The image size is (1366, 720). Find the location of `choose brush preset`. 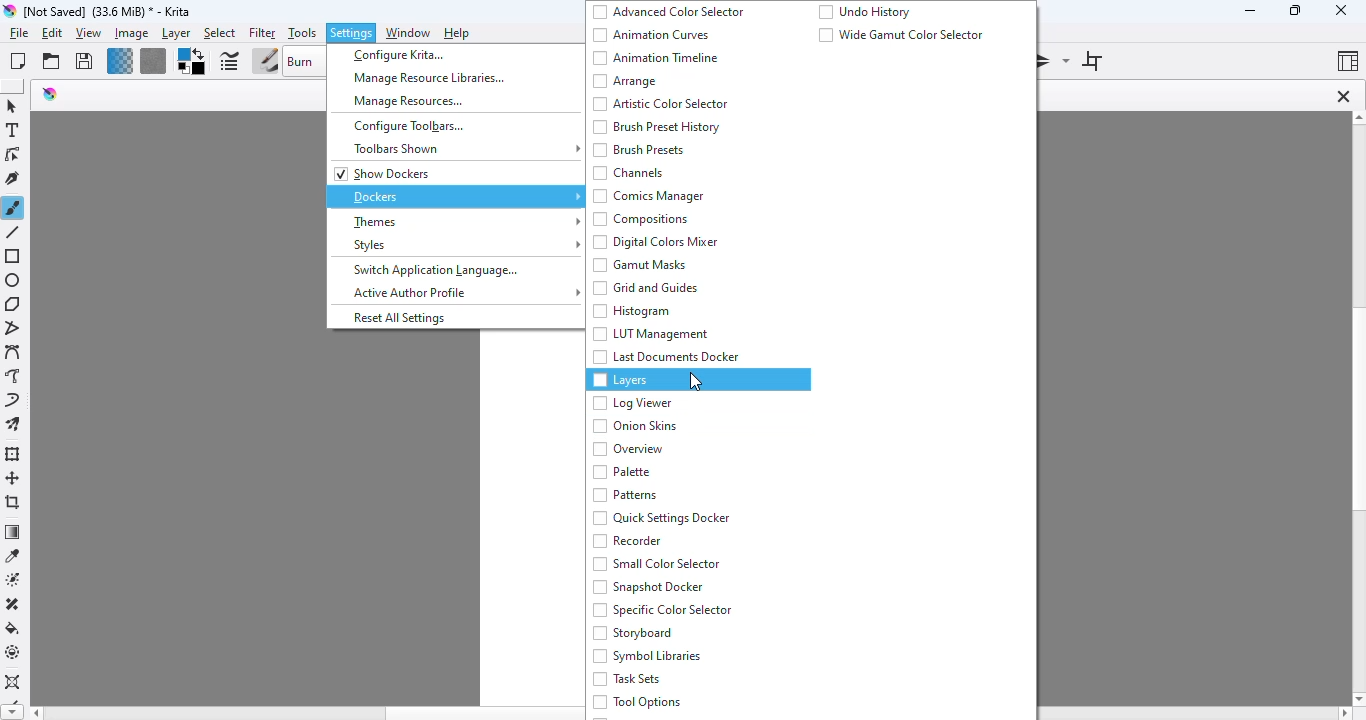

choose brush preset is located at coordinates (265, 62).